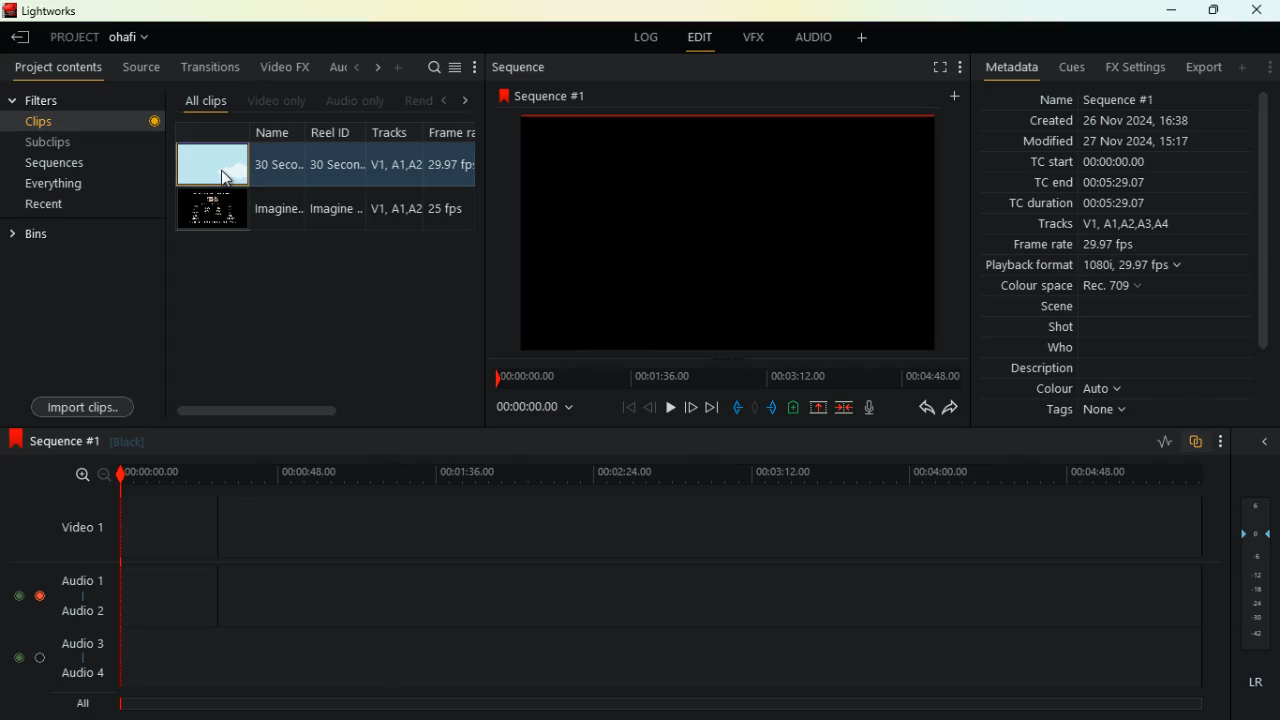 The width and height of the screenshot is (1280, 720). I want to click on add, so click(959, 96).